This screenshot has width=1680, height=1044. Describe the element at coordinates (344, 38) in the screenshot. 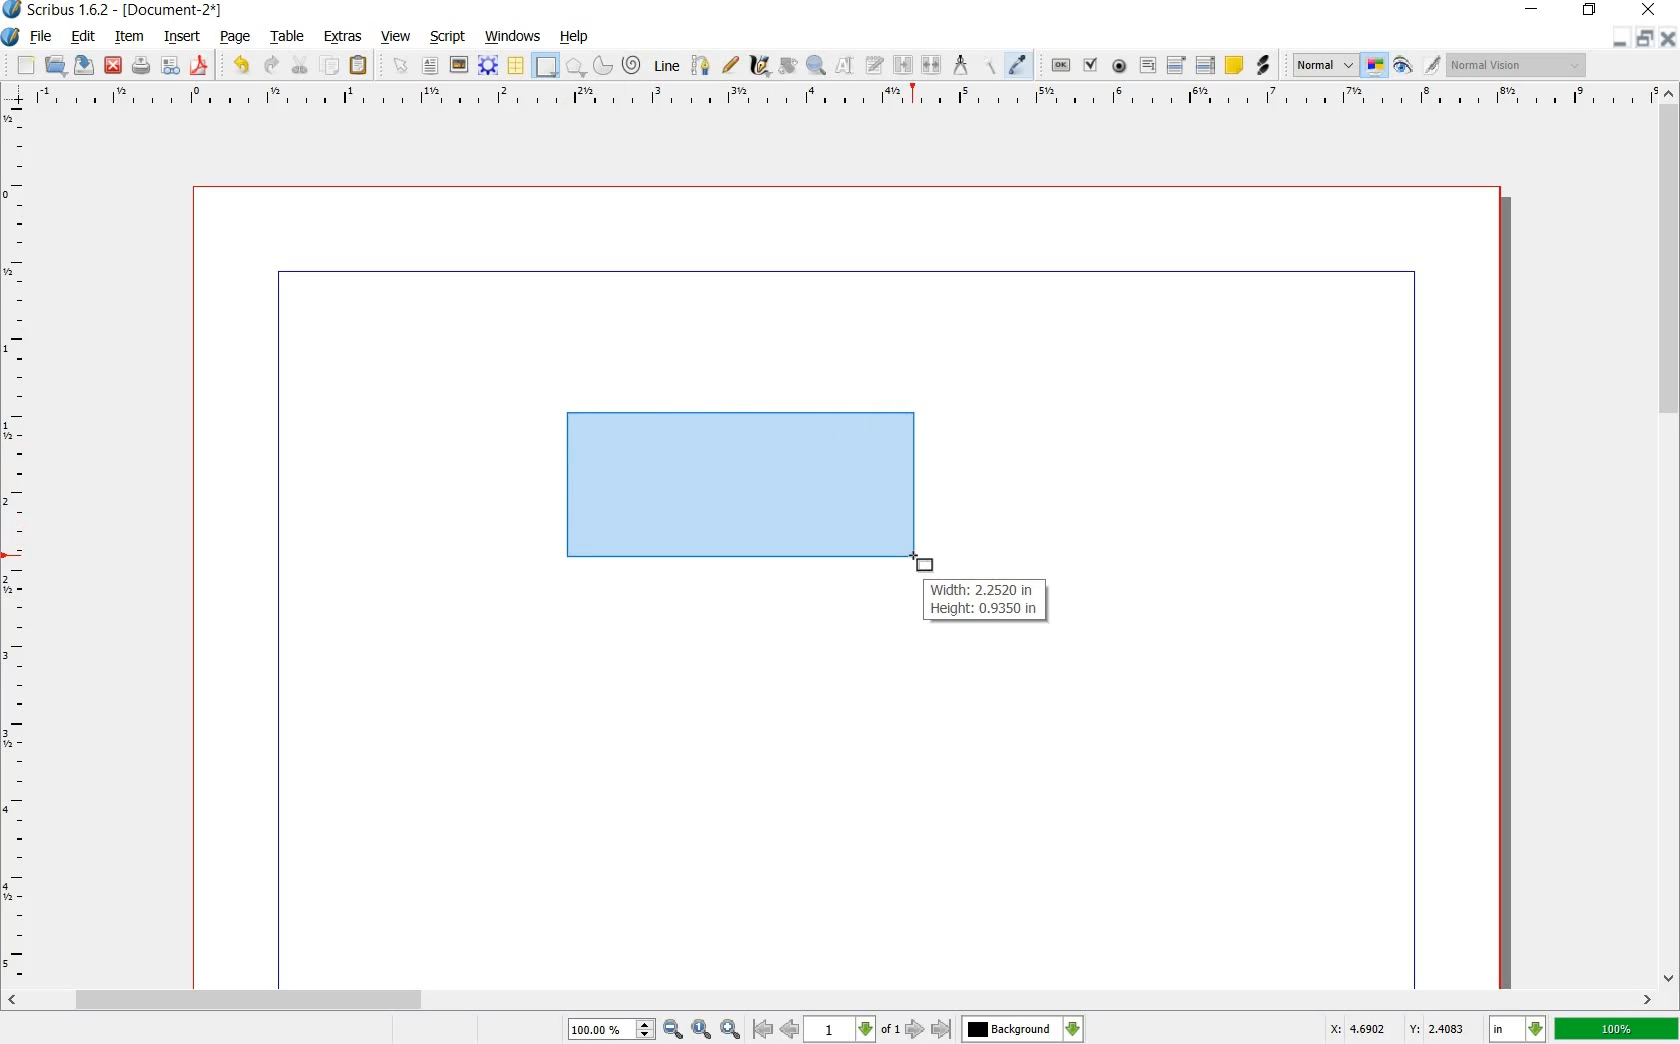

I see `EXTRAS` at that location.